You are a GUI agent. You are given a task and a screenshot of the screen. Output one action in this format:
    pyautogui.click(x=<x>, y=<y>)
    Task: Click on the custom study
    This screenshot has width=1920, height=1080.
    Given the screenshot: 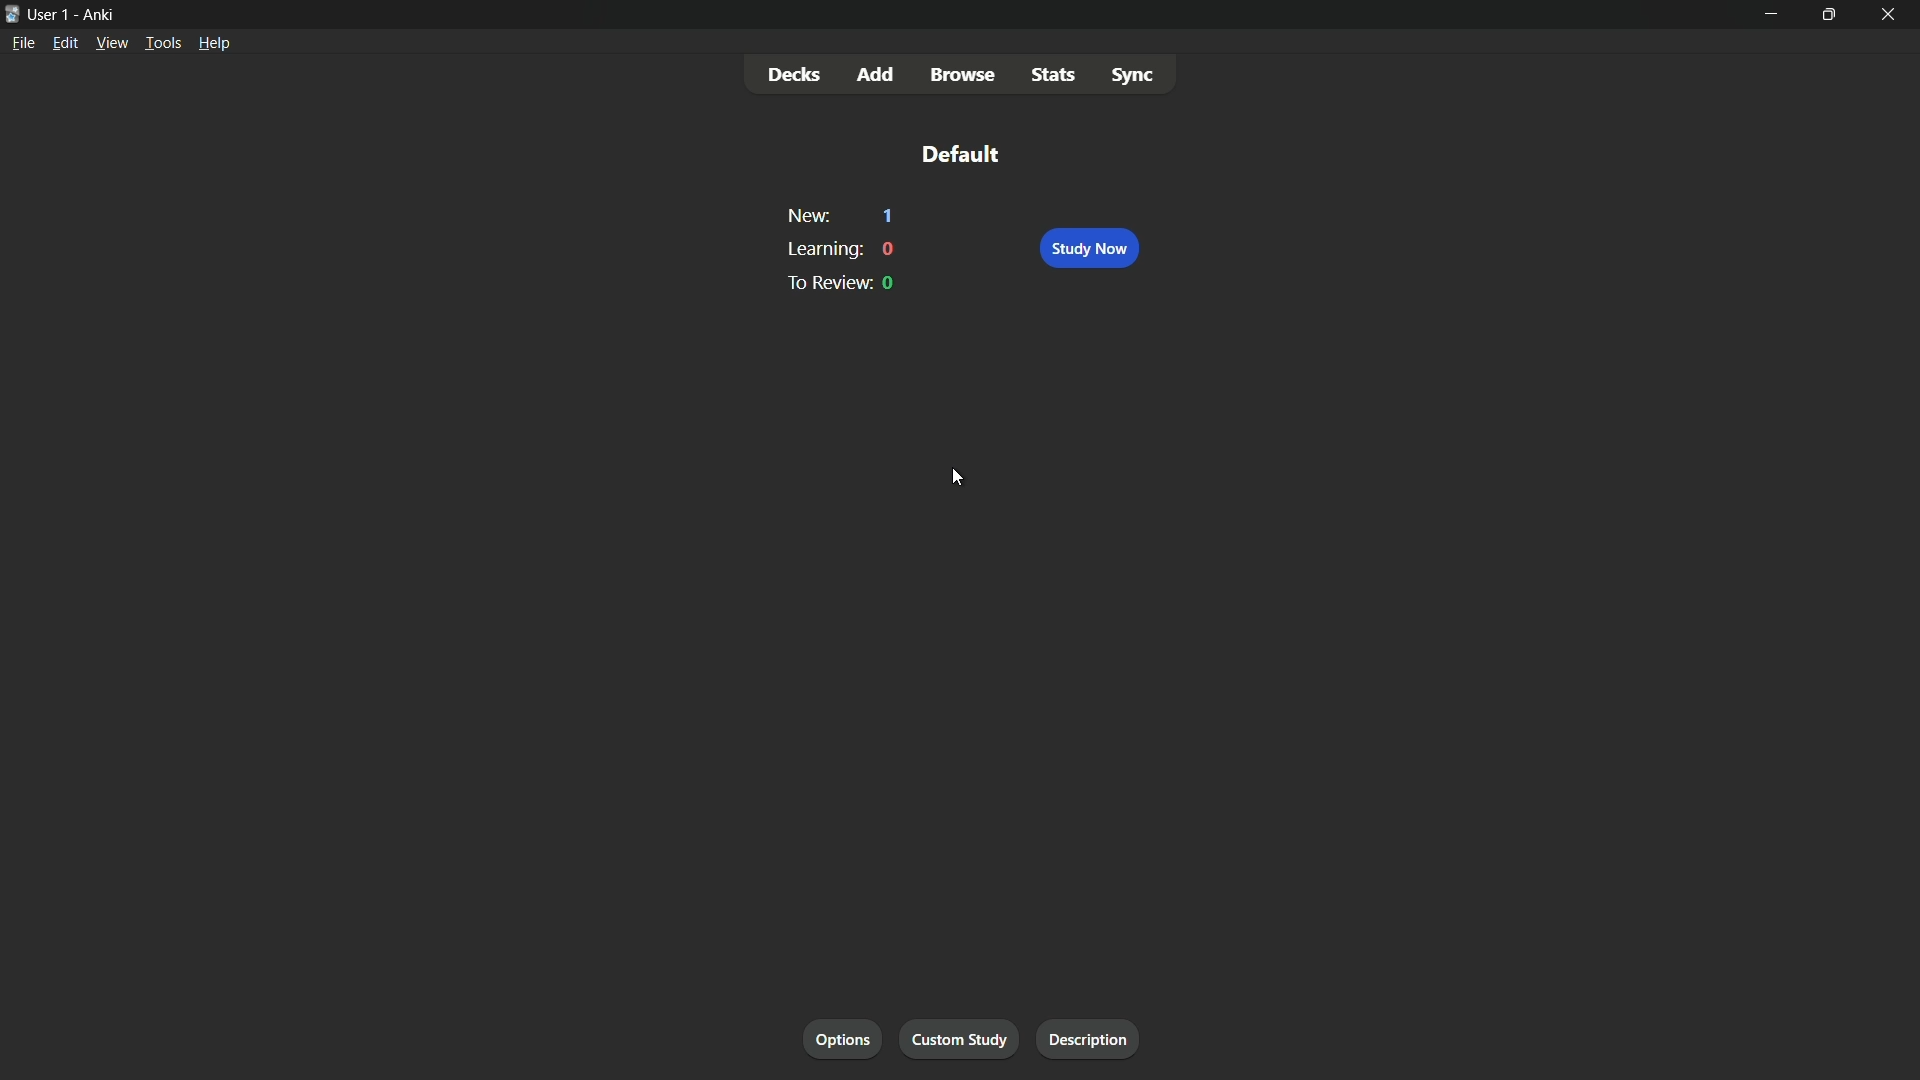 What is the action you would take?
    pyautogui.click(x=962, y=1037)
    